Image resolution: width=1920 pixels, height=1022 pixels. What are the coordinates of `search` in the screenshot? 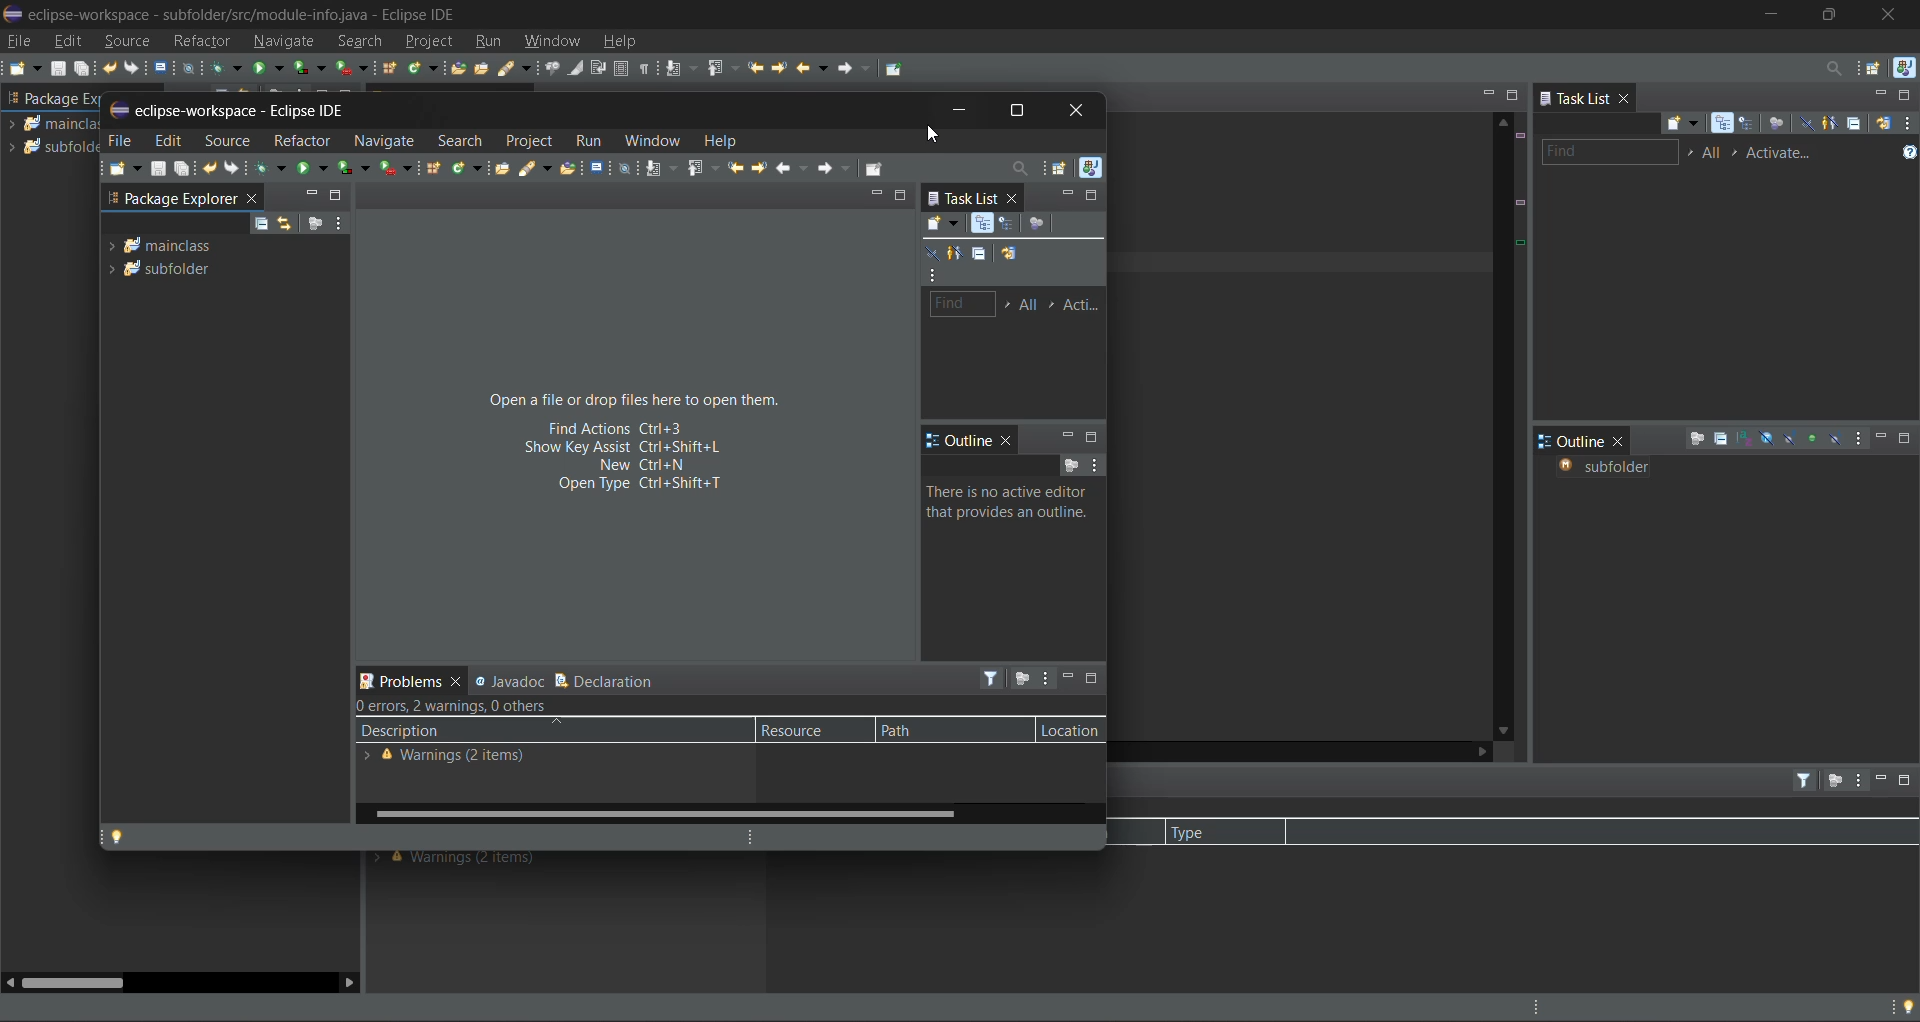 It's located at (515, 69).